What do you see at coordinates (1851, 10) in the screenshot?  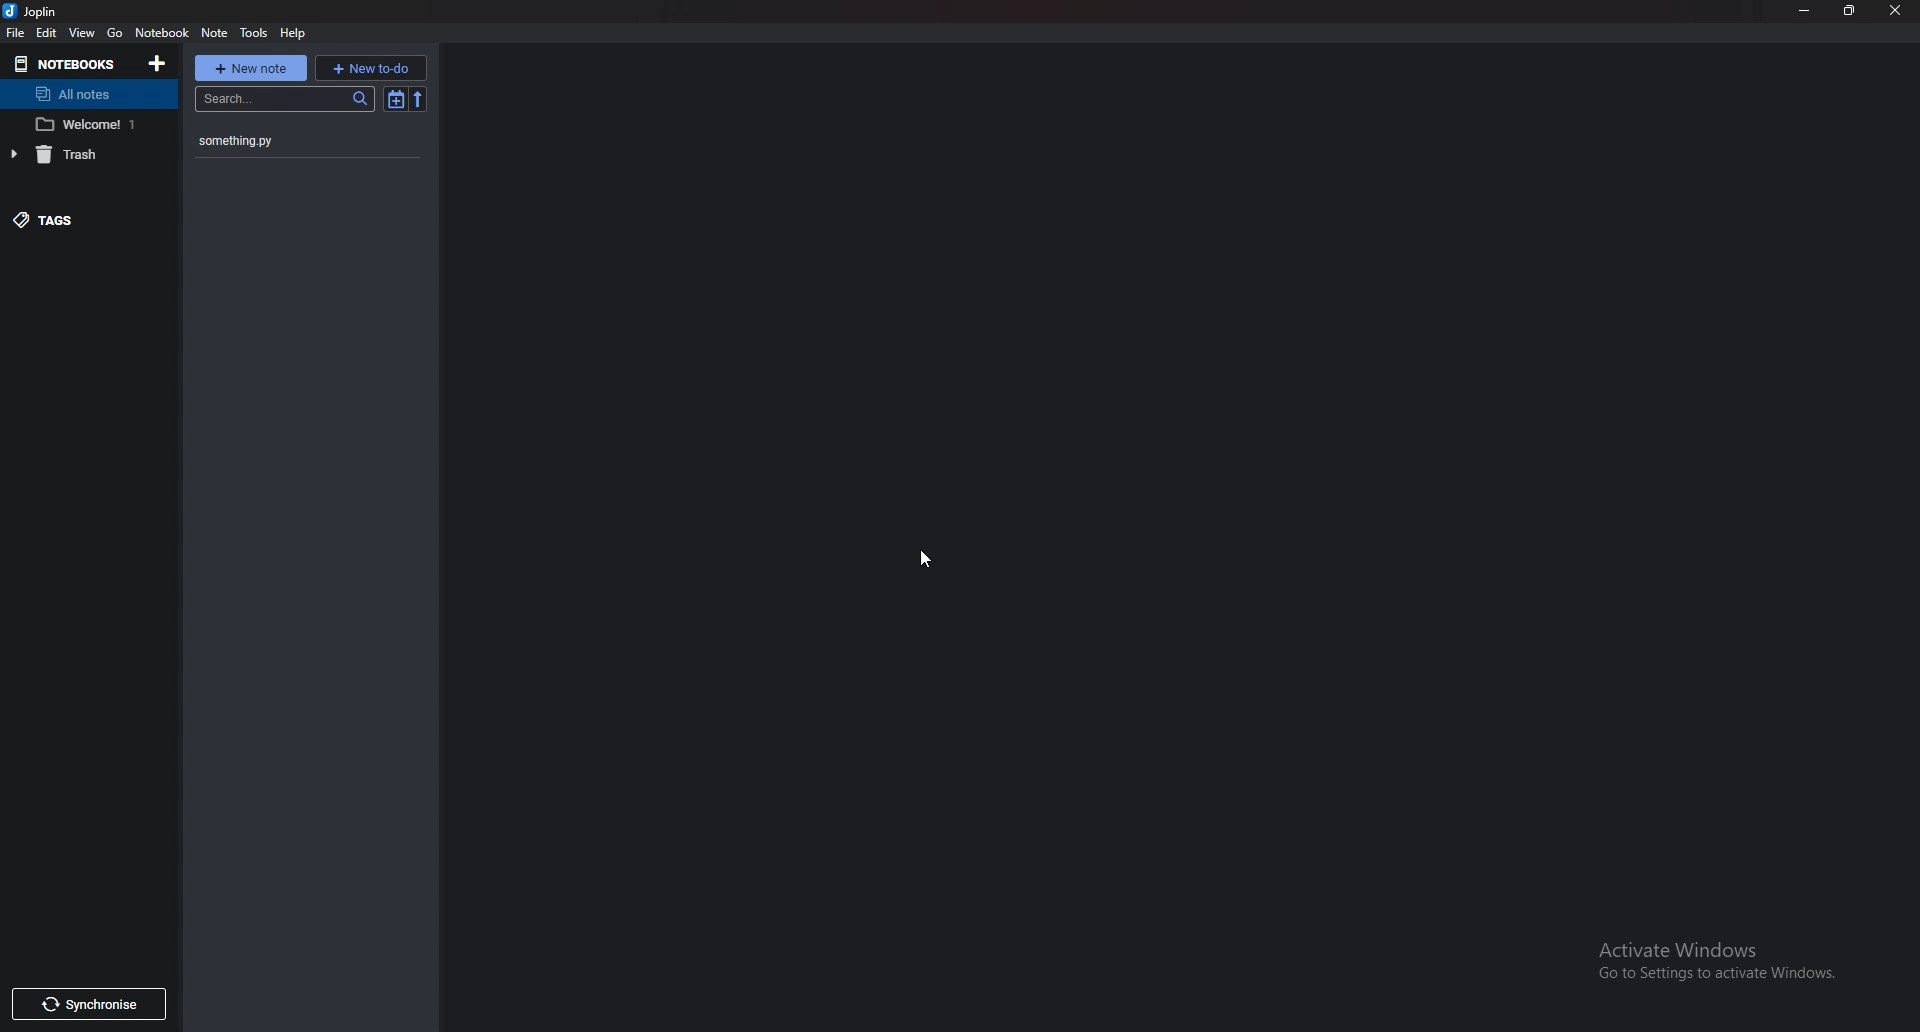 I see `Resize` at bounding box center [1851, 10].